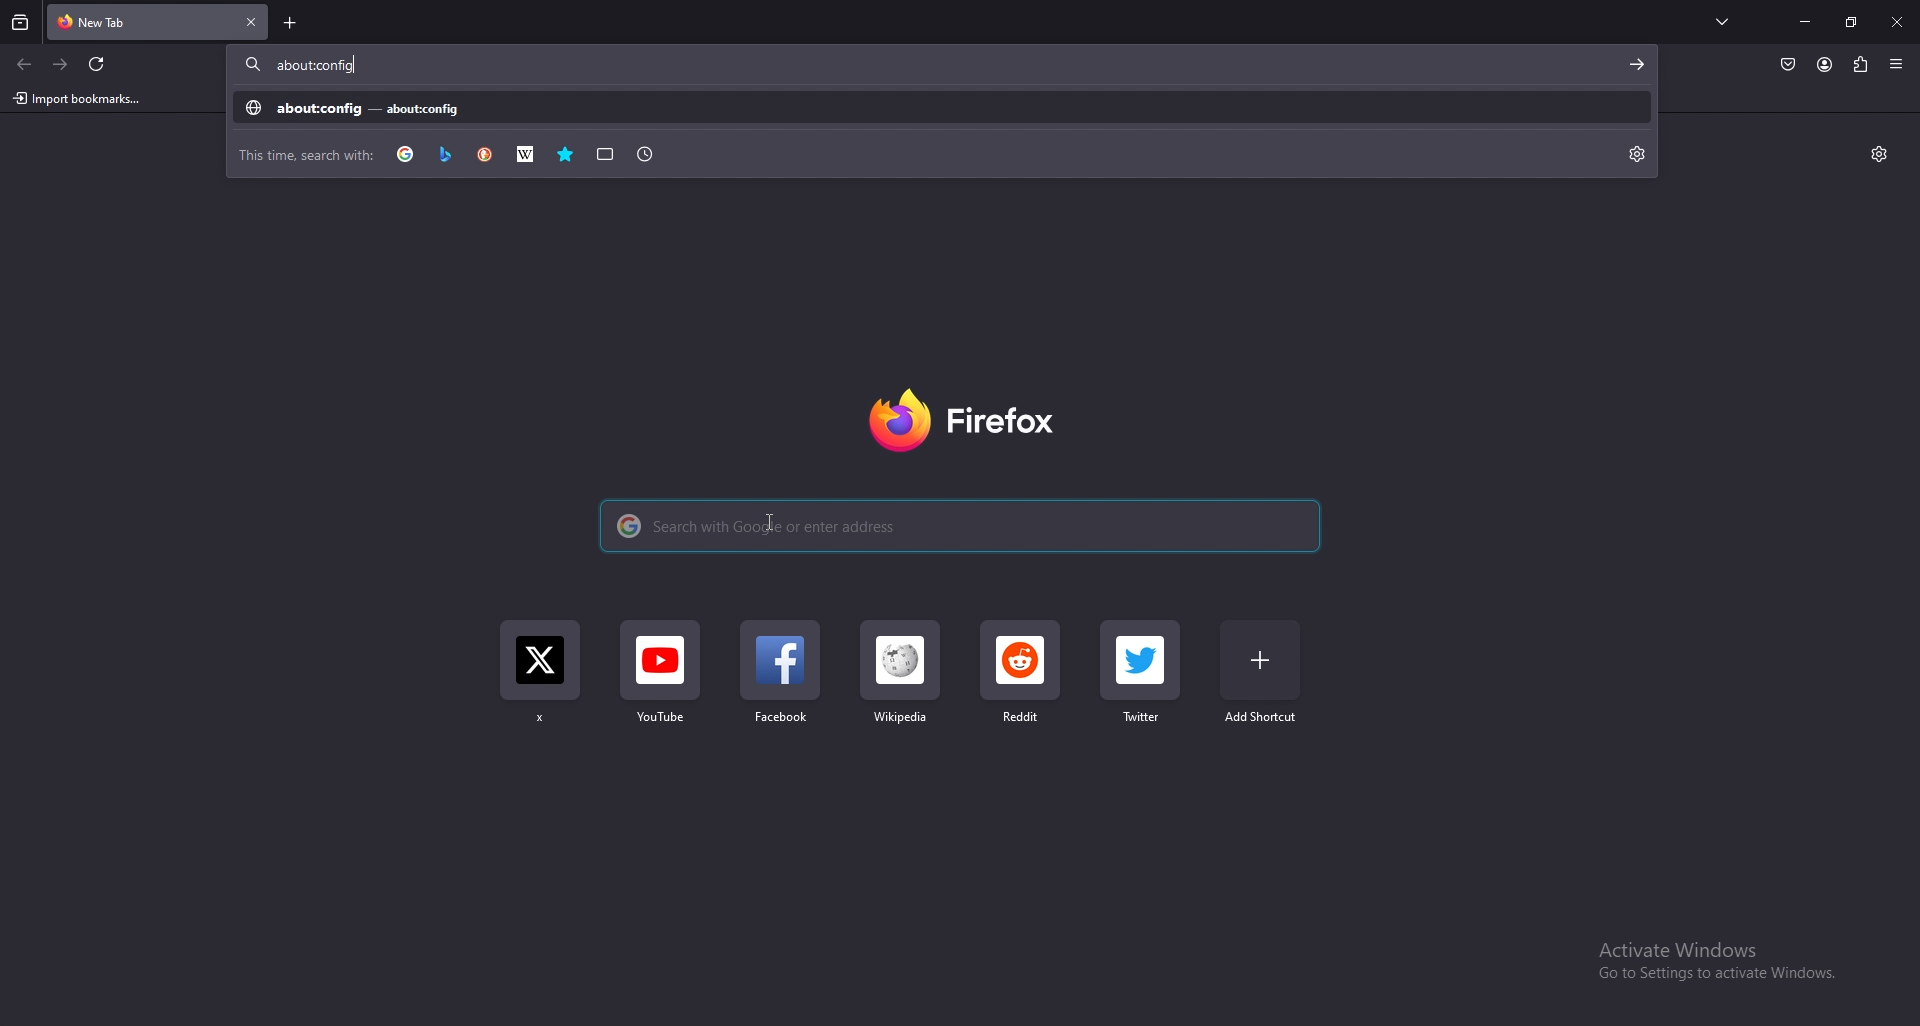 The width and height of the screenshot is (1920, 1026). I want to click on close tab, so click(250, 21).